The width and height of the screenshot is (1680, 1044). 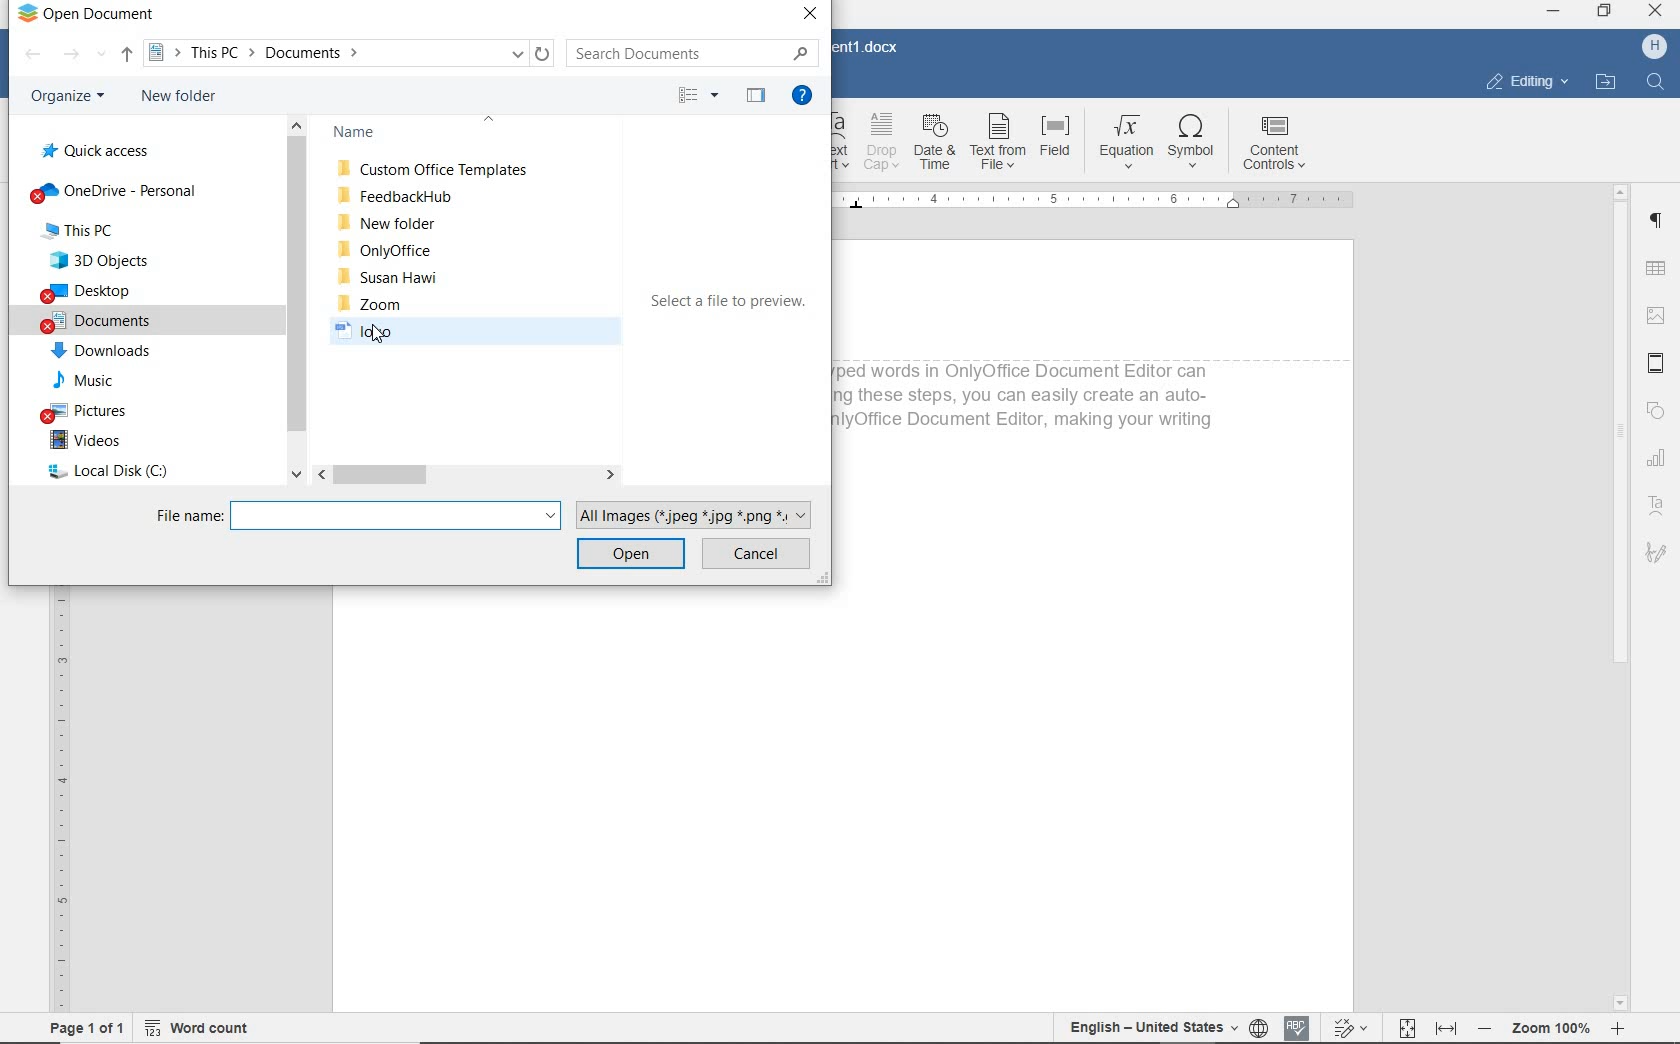 I want to click on Zoom, so click(x=1548, y=1029).